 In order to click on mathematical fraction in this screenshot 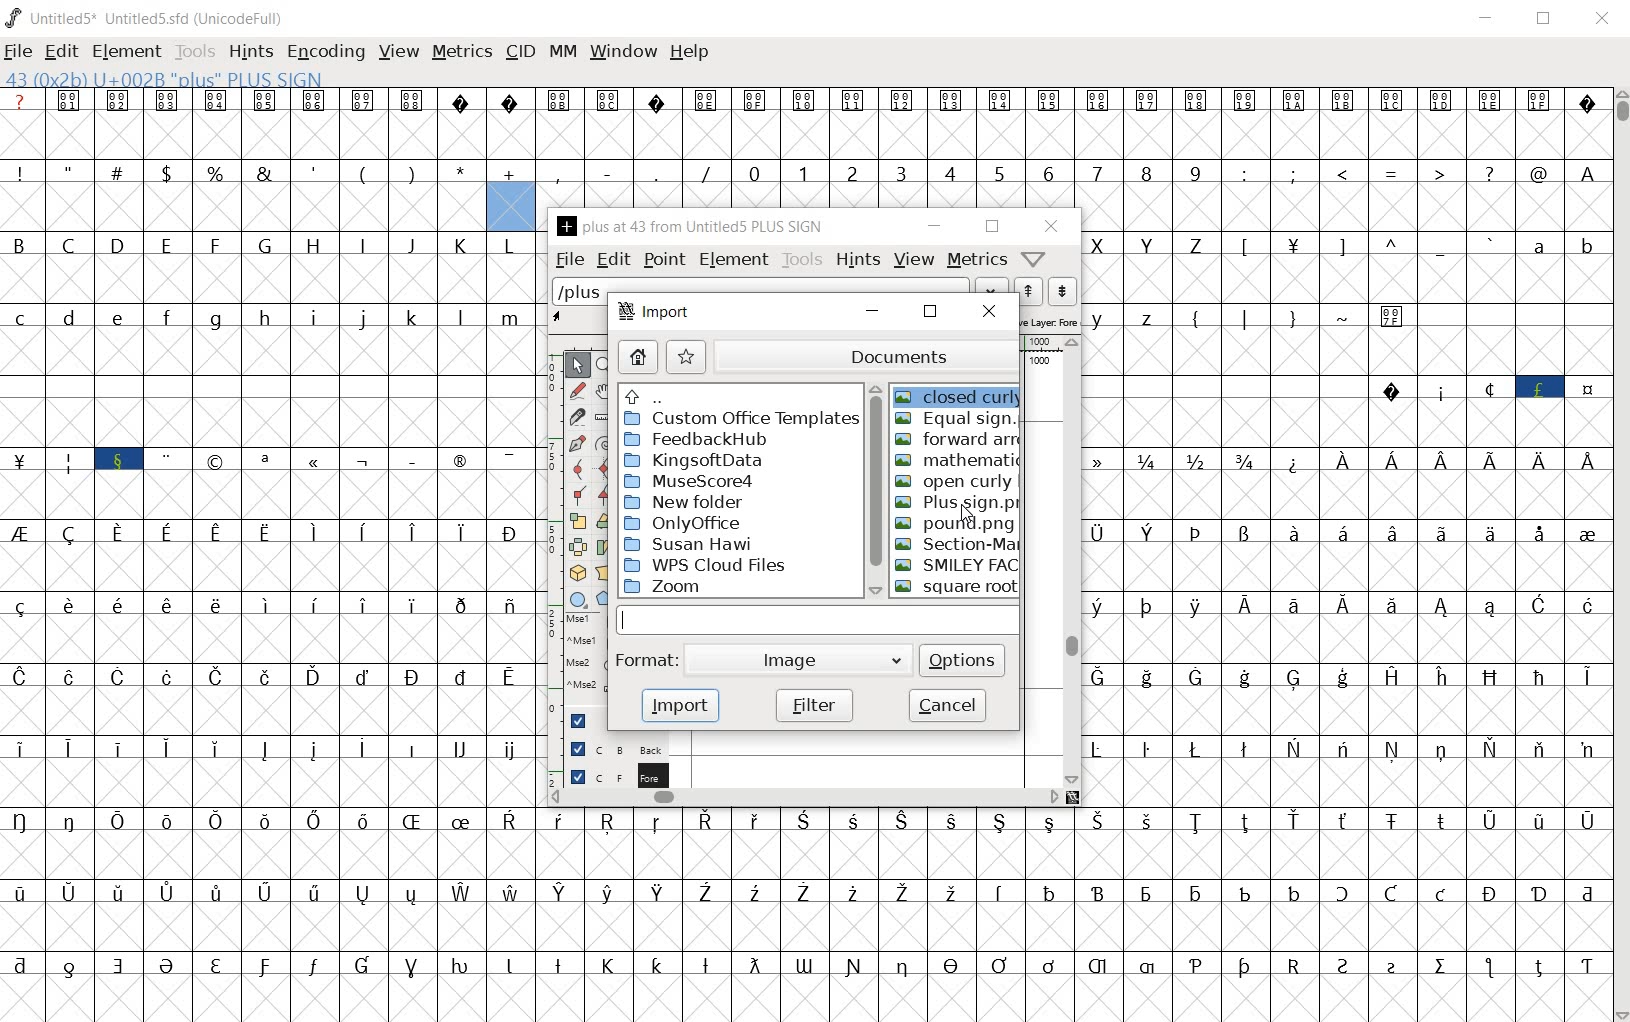, I will do `click(1178, 483)`.